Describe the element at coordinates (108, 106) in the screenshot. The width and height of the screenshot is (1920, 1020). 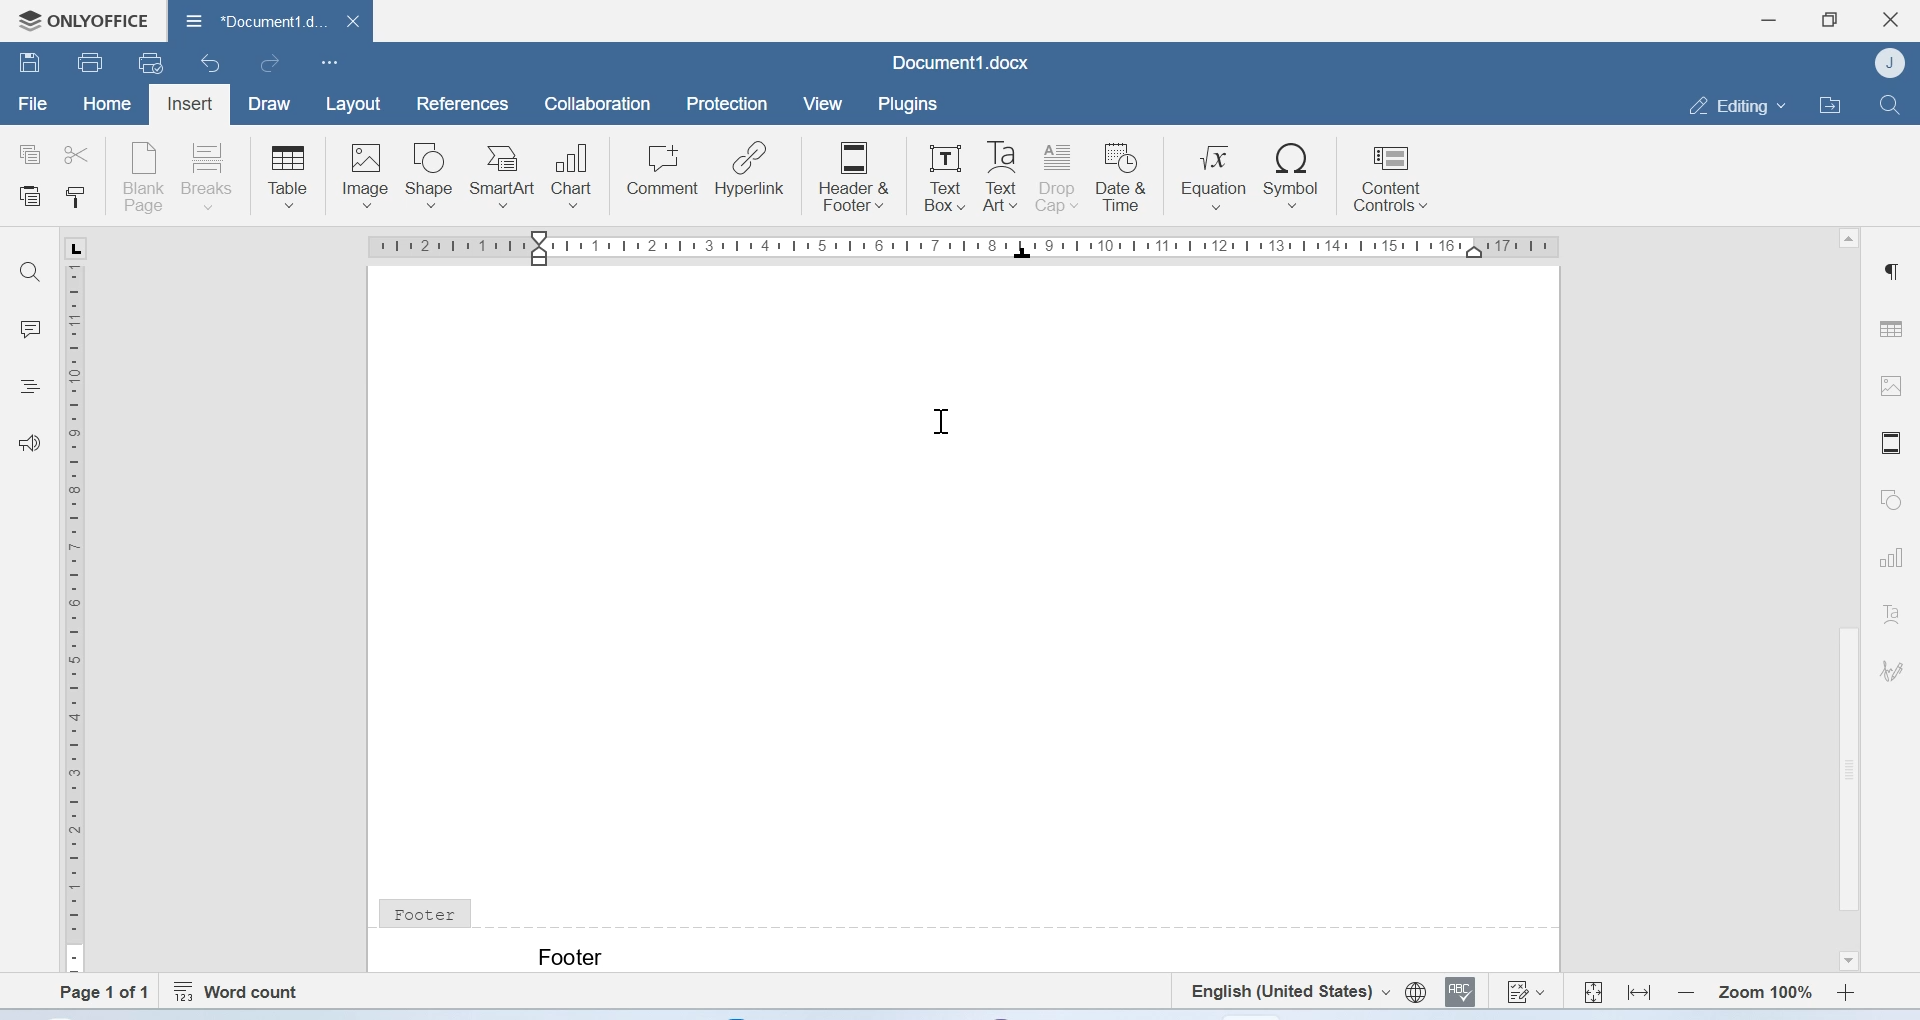
I see `Home` at that location.